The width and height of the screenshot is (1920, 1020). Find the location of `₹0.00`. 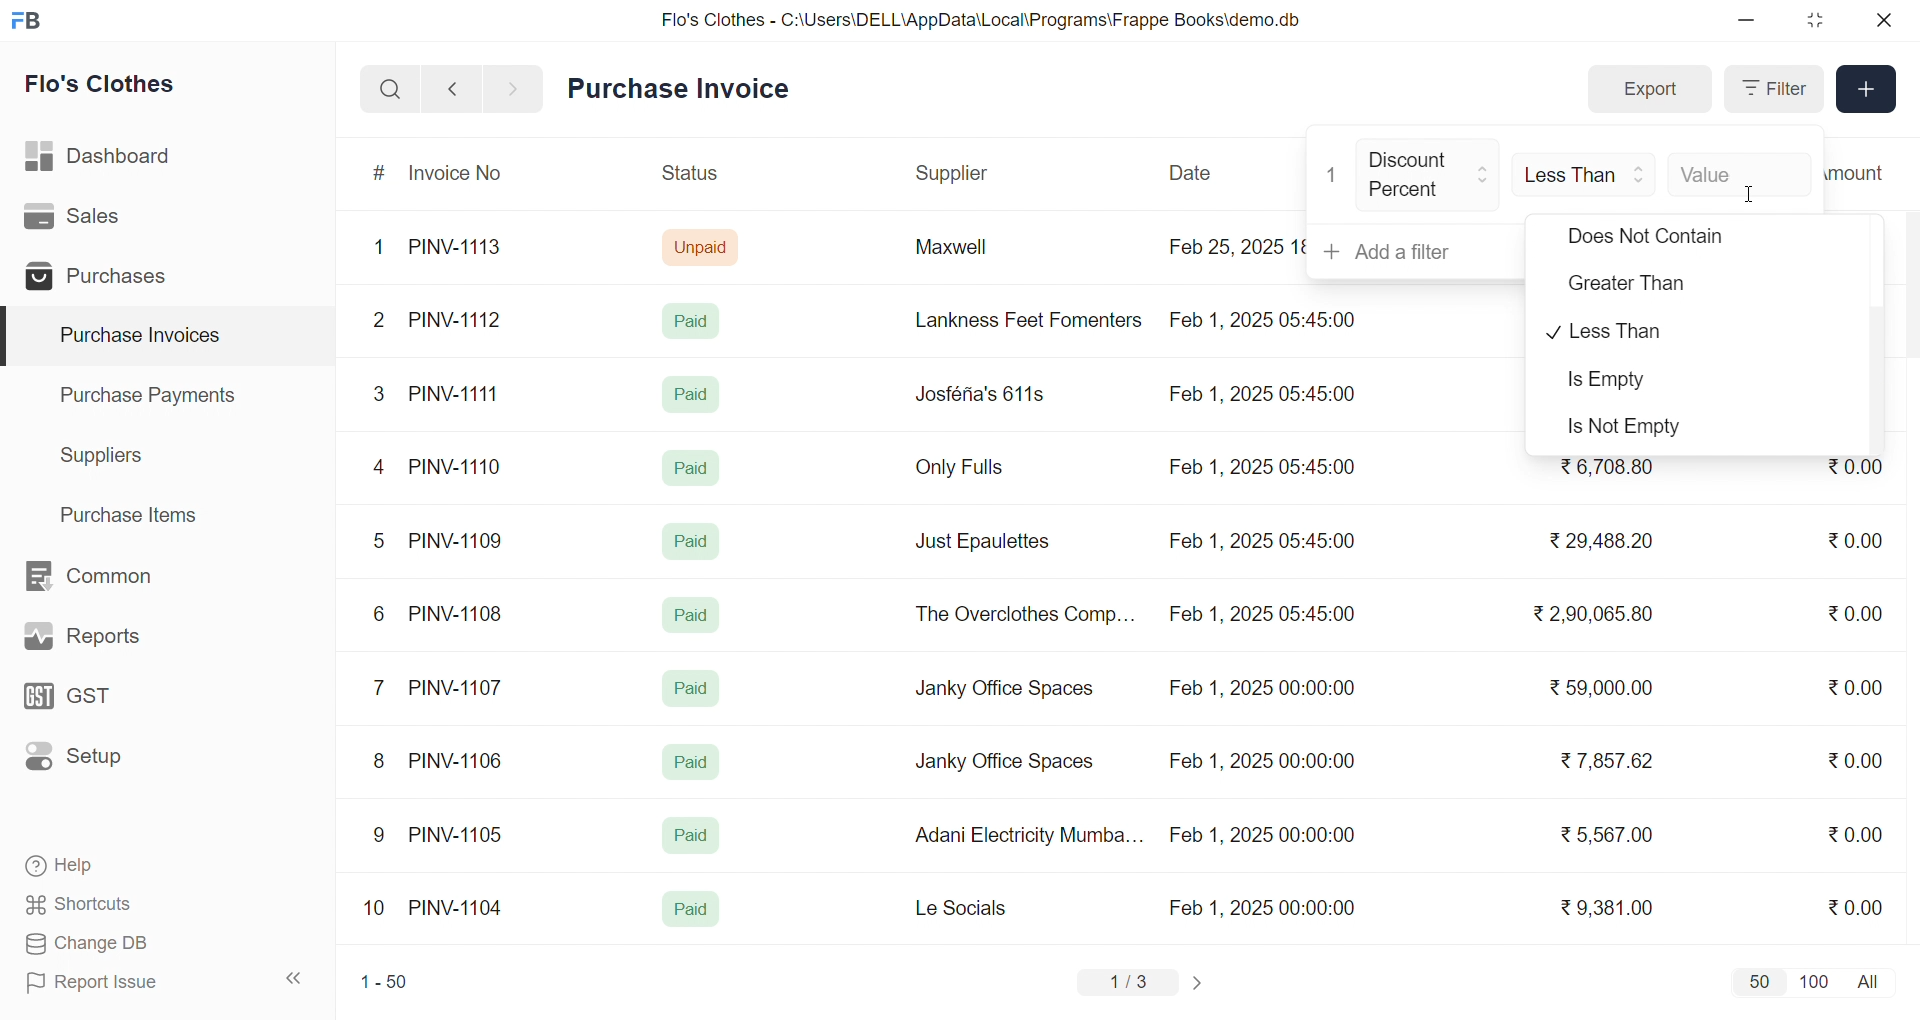

₹0.00 is located at coordinates (1855, 906).